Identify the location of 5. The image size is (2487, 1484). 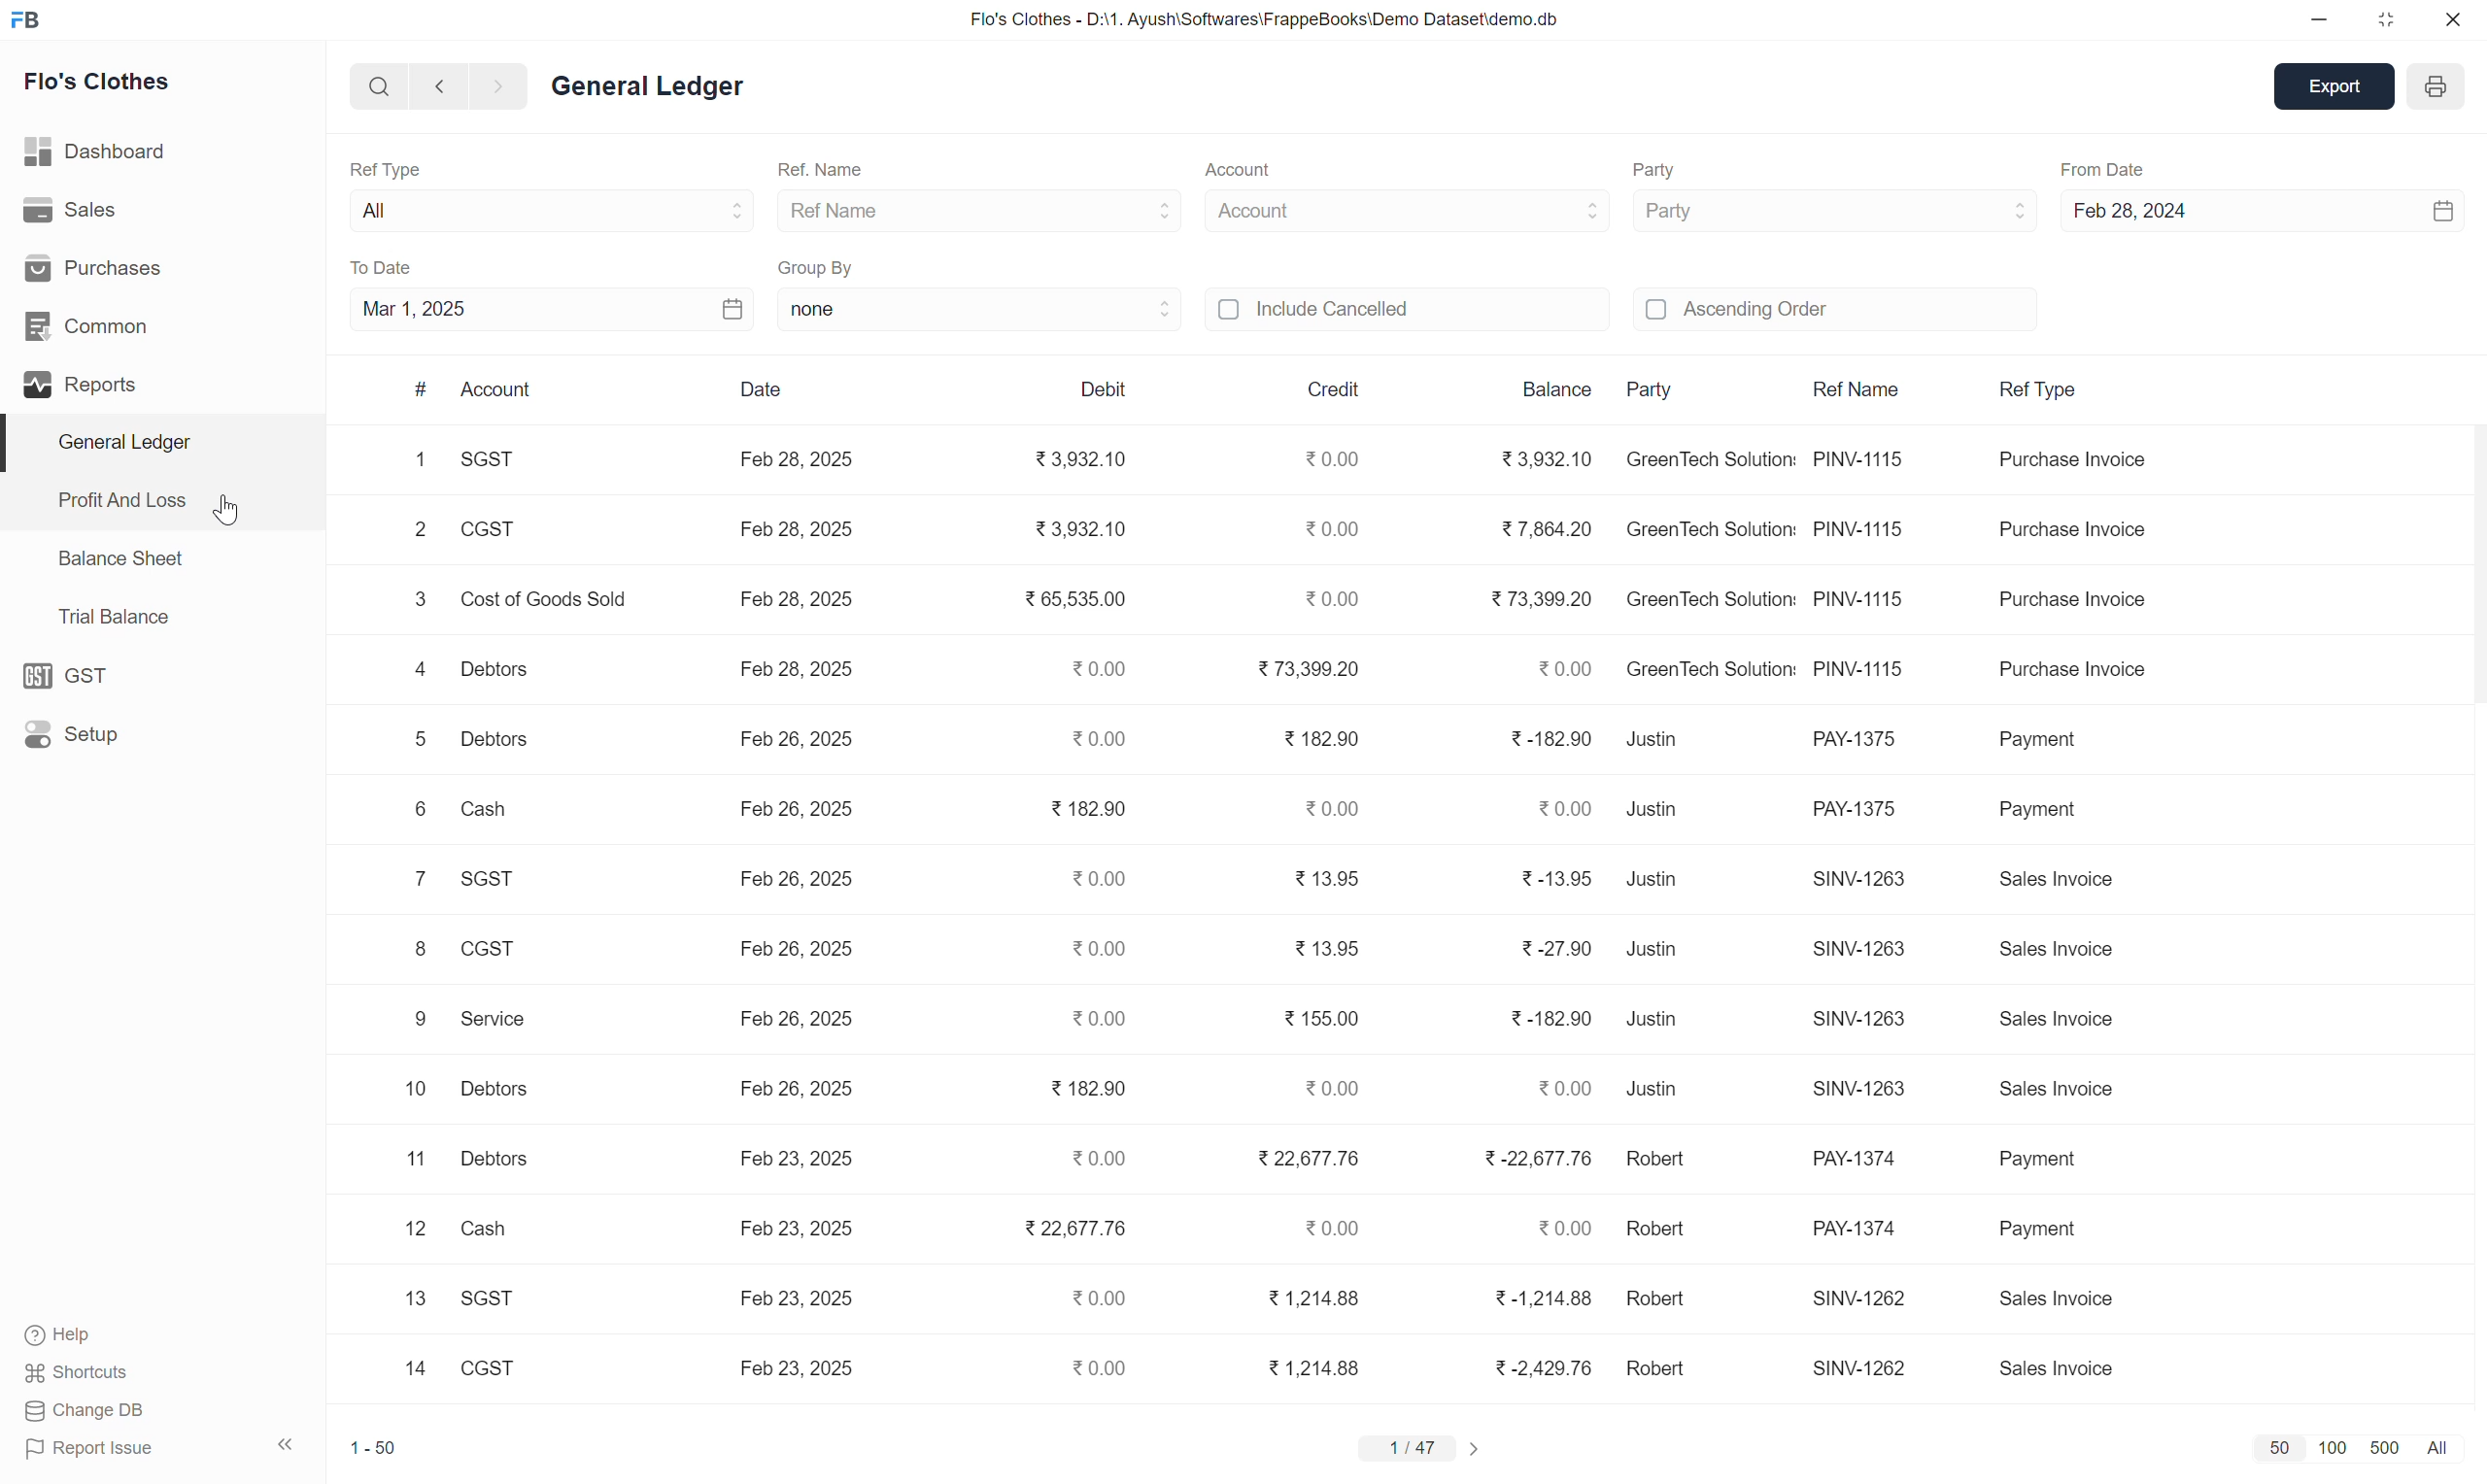
(415, 743).